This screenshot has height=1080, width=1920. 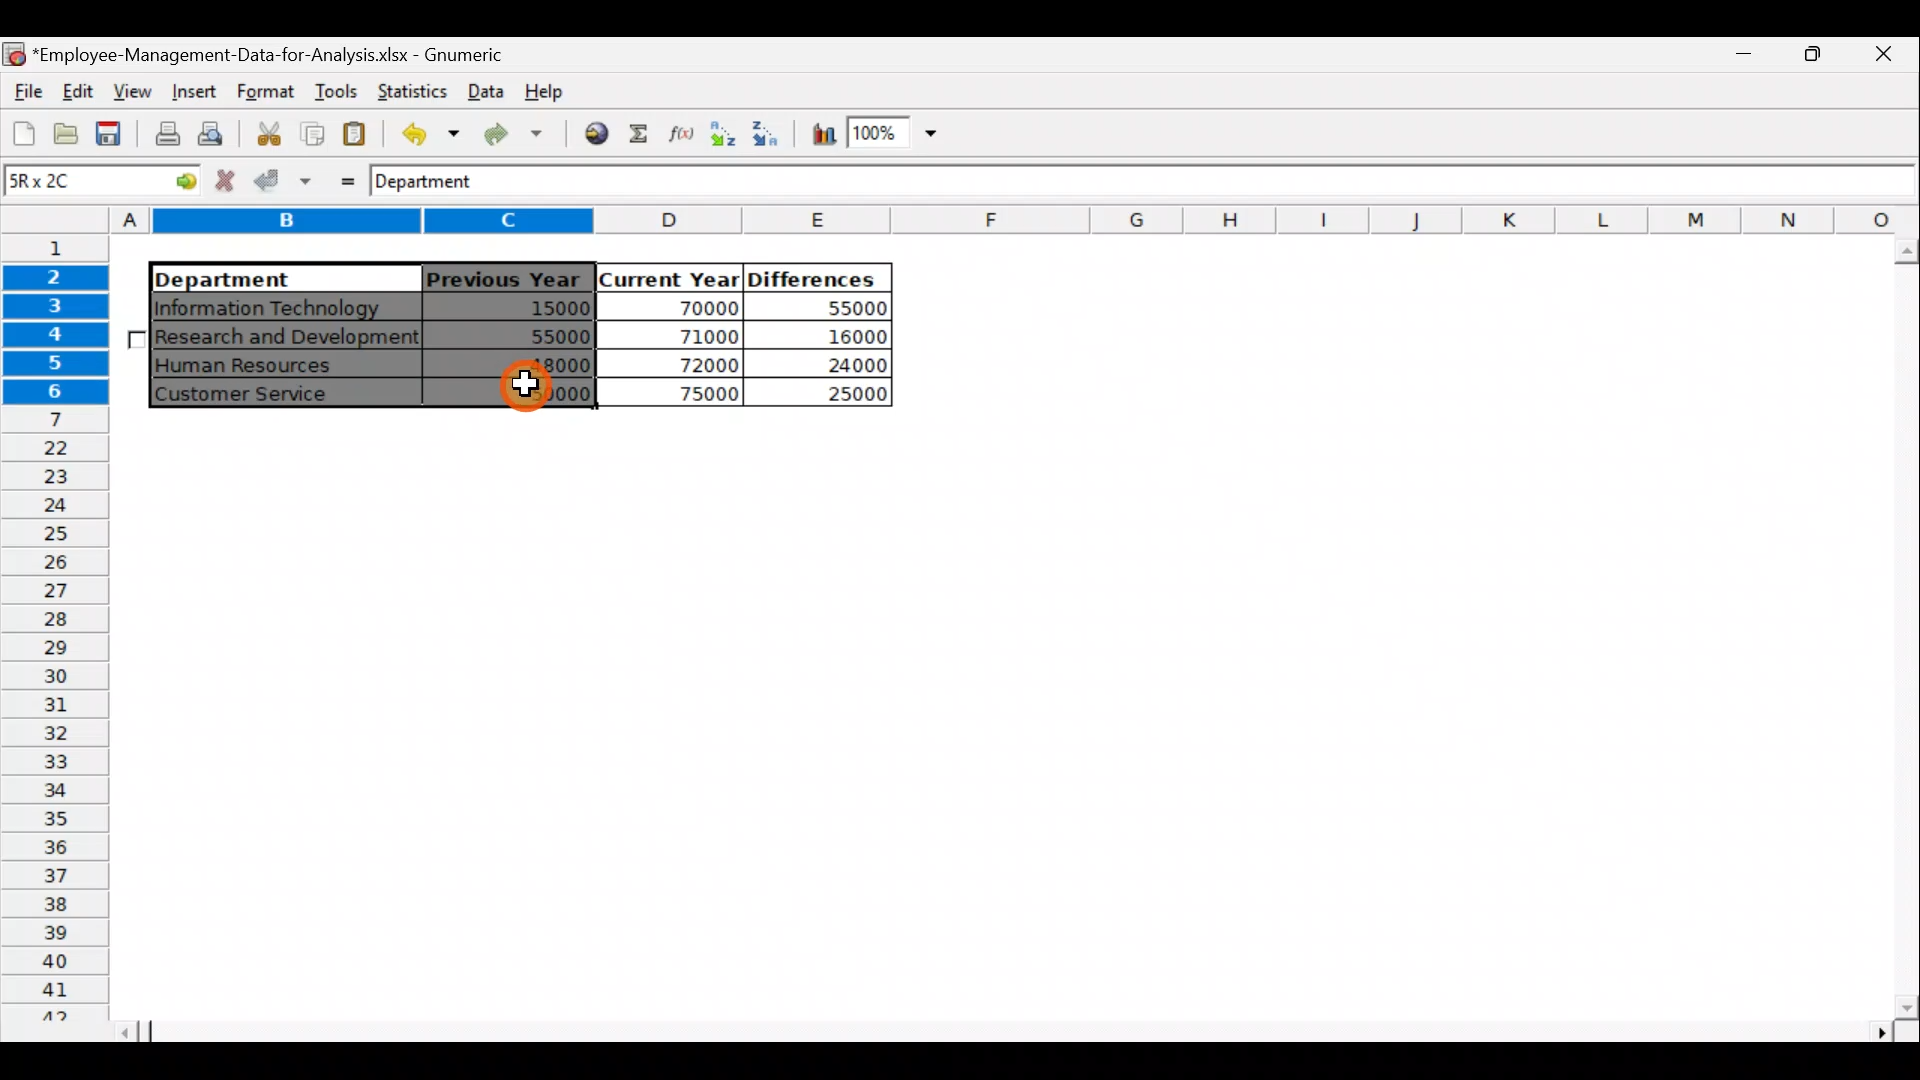 I want to click on Statistics, so click(x=413, y=90).